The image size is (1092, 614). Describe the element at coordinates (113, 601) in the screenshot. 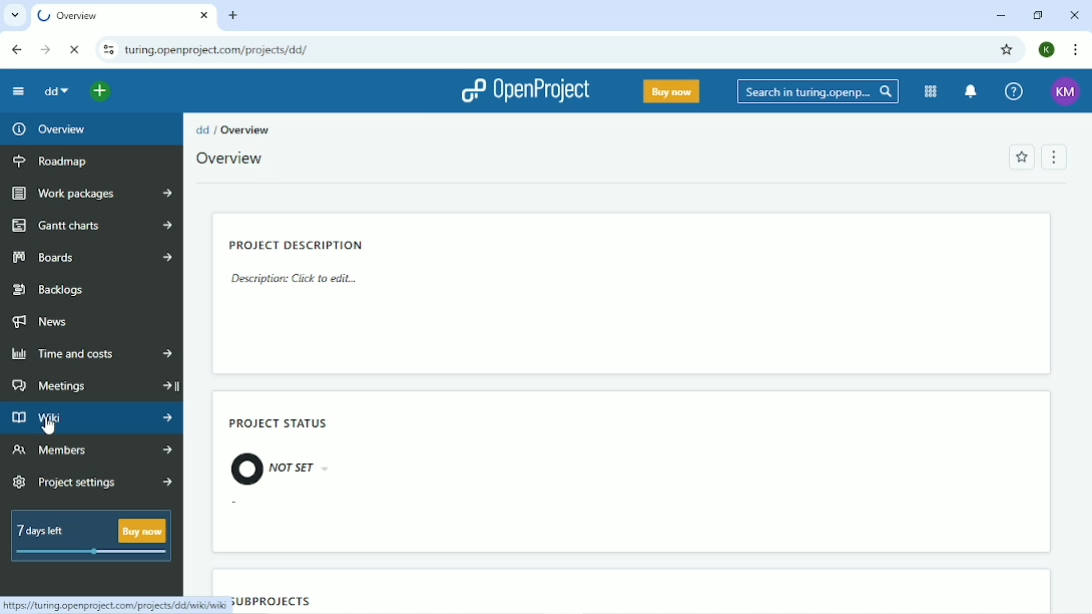

I see `Link` at that location.